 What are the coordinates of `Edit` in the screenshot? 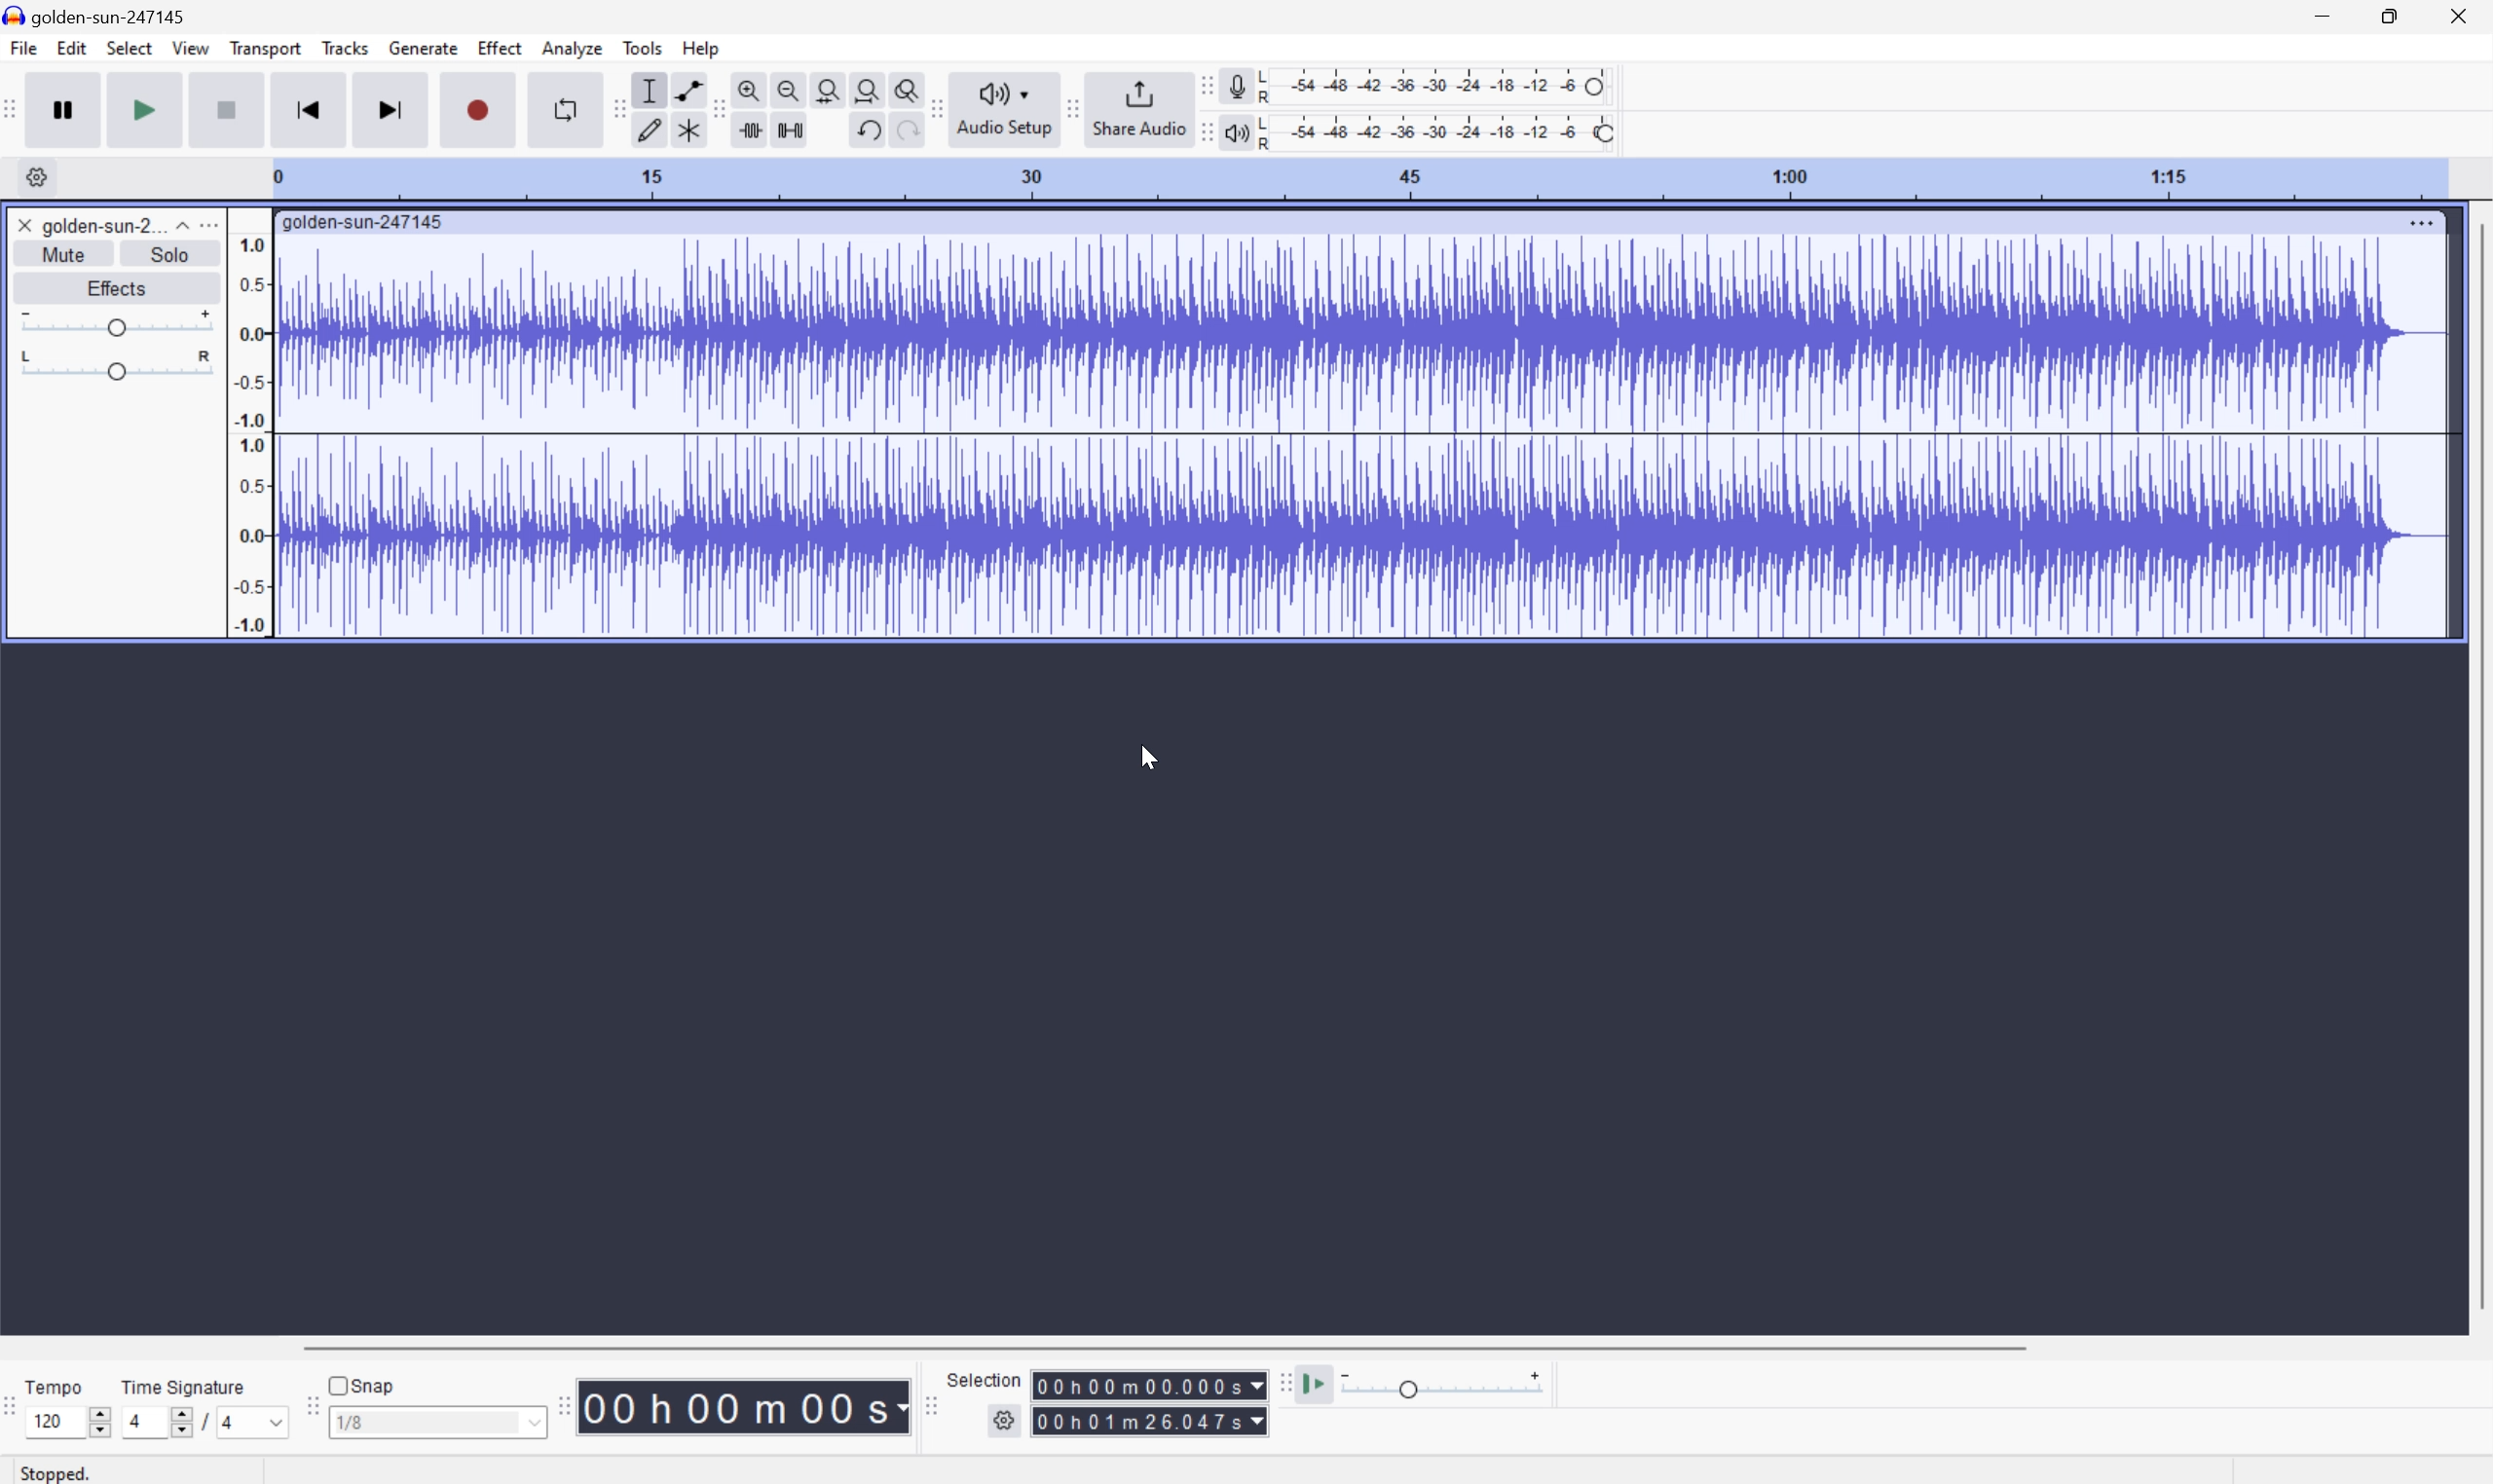 It's located at (72, 48).